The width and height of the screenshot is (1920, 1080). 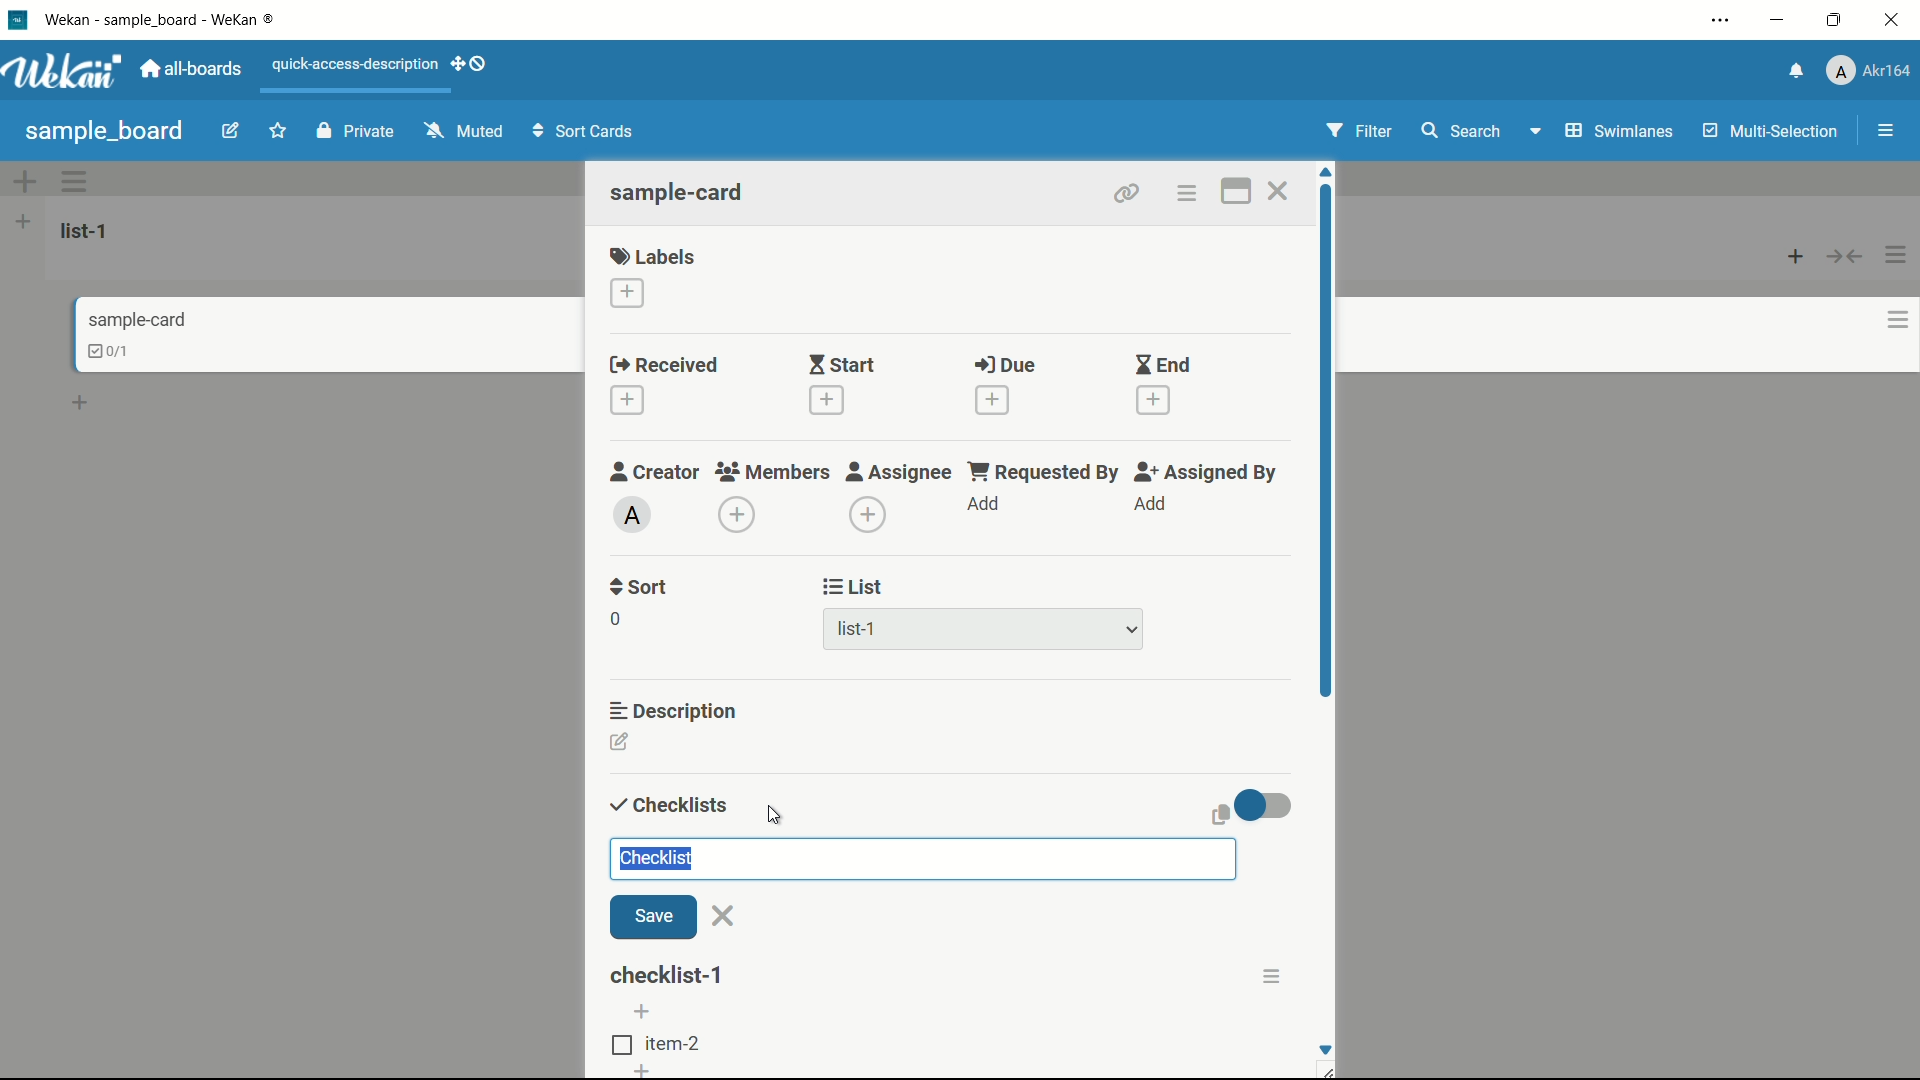 What do you see at coordinates (1773, 133) in the screenshot?
I see `multi selection` at bounding box center [1773, 133].